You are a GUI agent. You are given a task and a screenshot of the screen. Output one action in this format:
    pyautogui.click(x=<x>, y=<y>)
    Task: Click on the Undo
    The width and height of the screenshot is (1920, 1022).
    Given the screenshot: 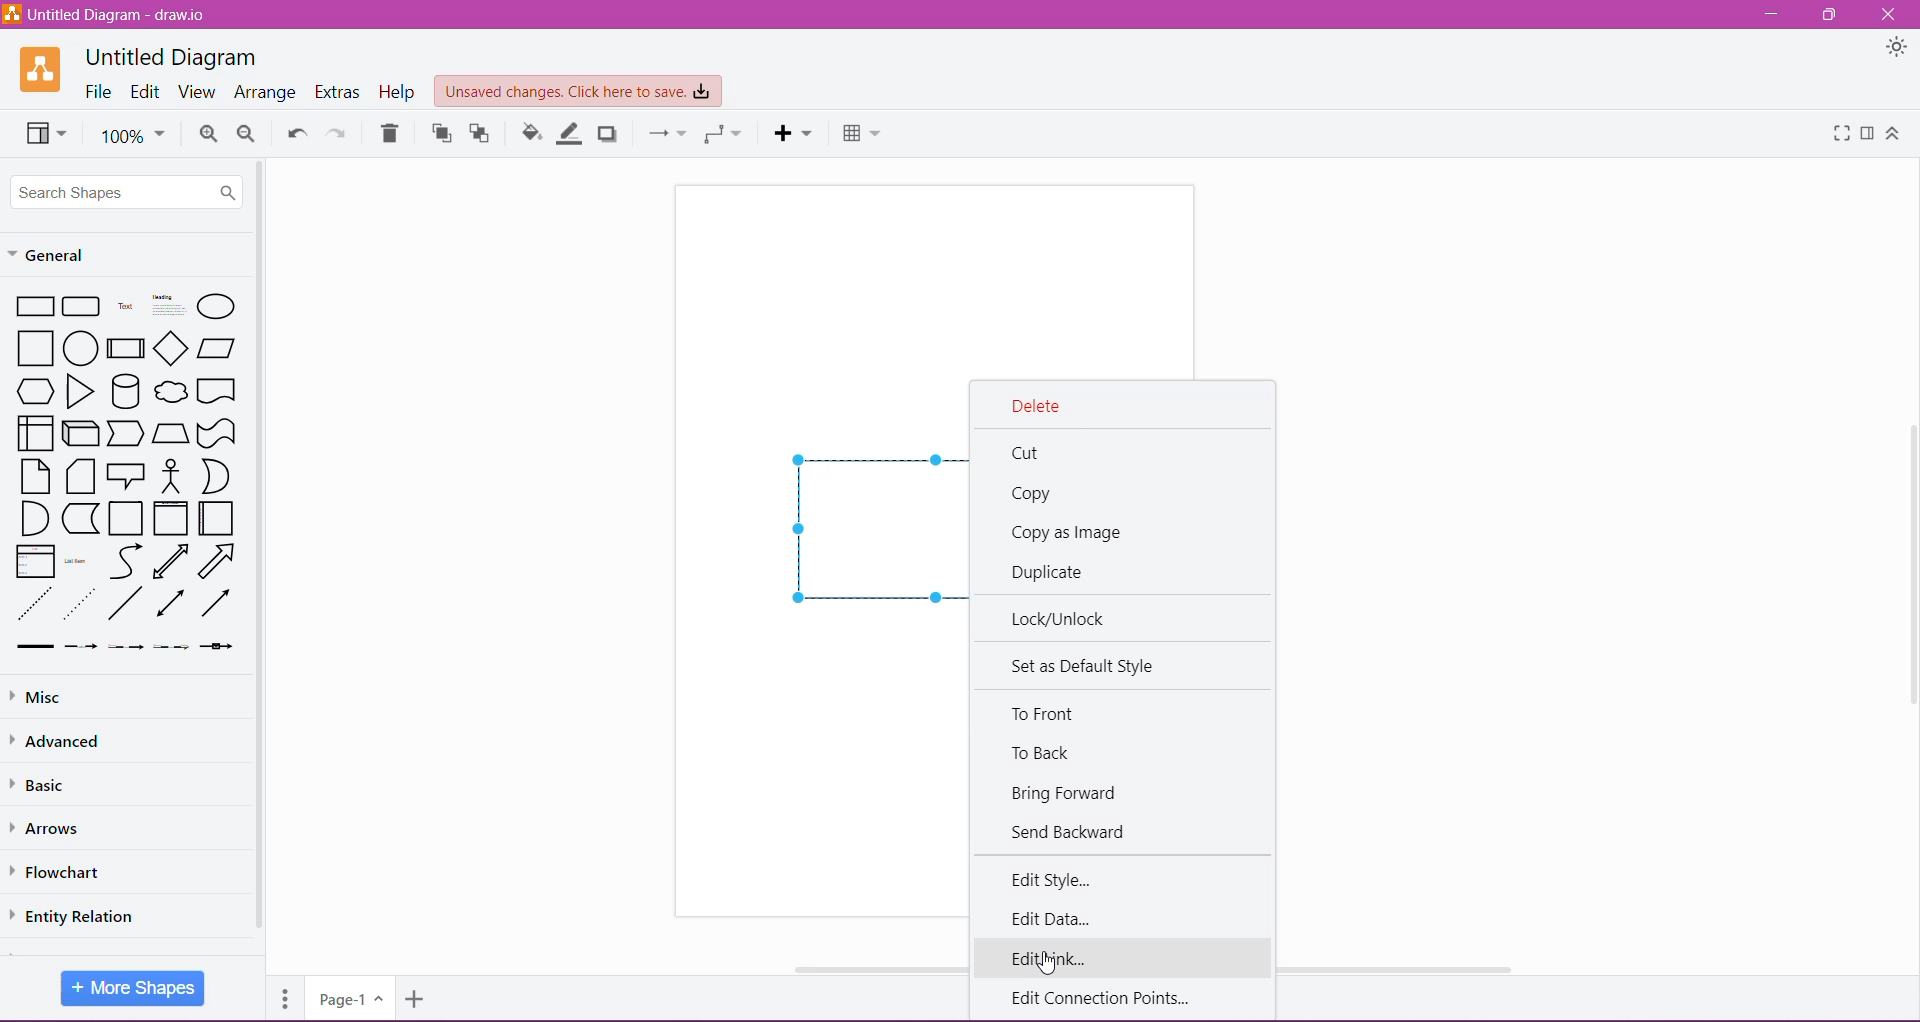 What is the action you would take?
    pyautogui.click(x=298, y=130)
    